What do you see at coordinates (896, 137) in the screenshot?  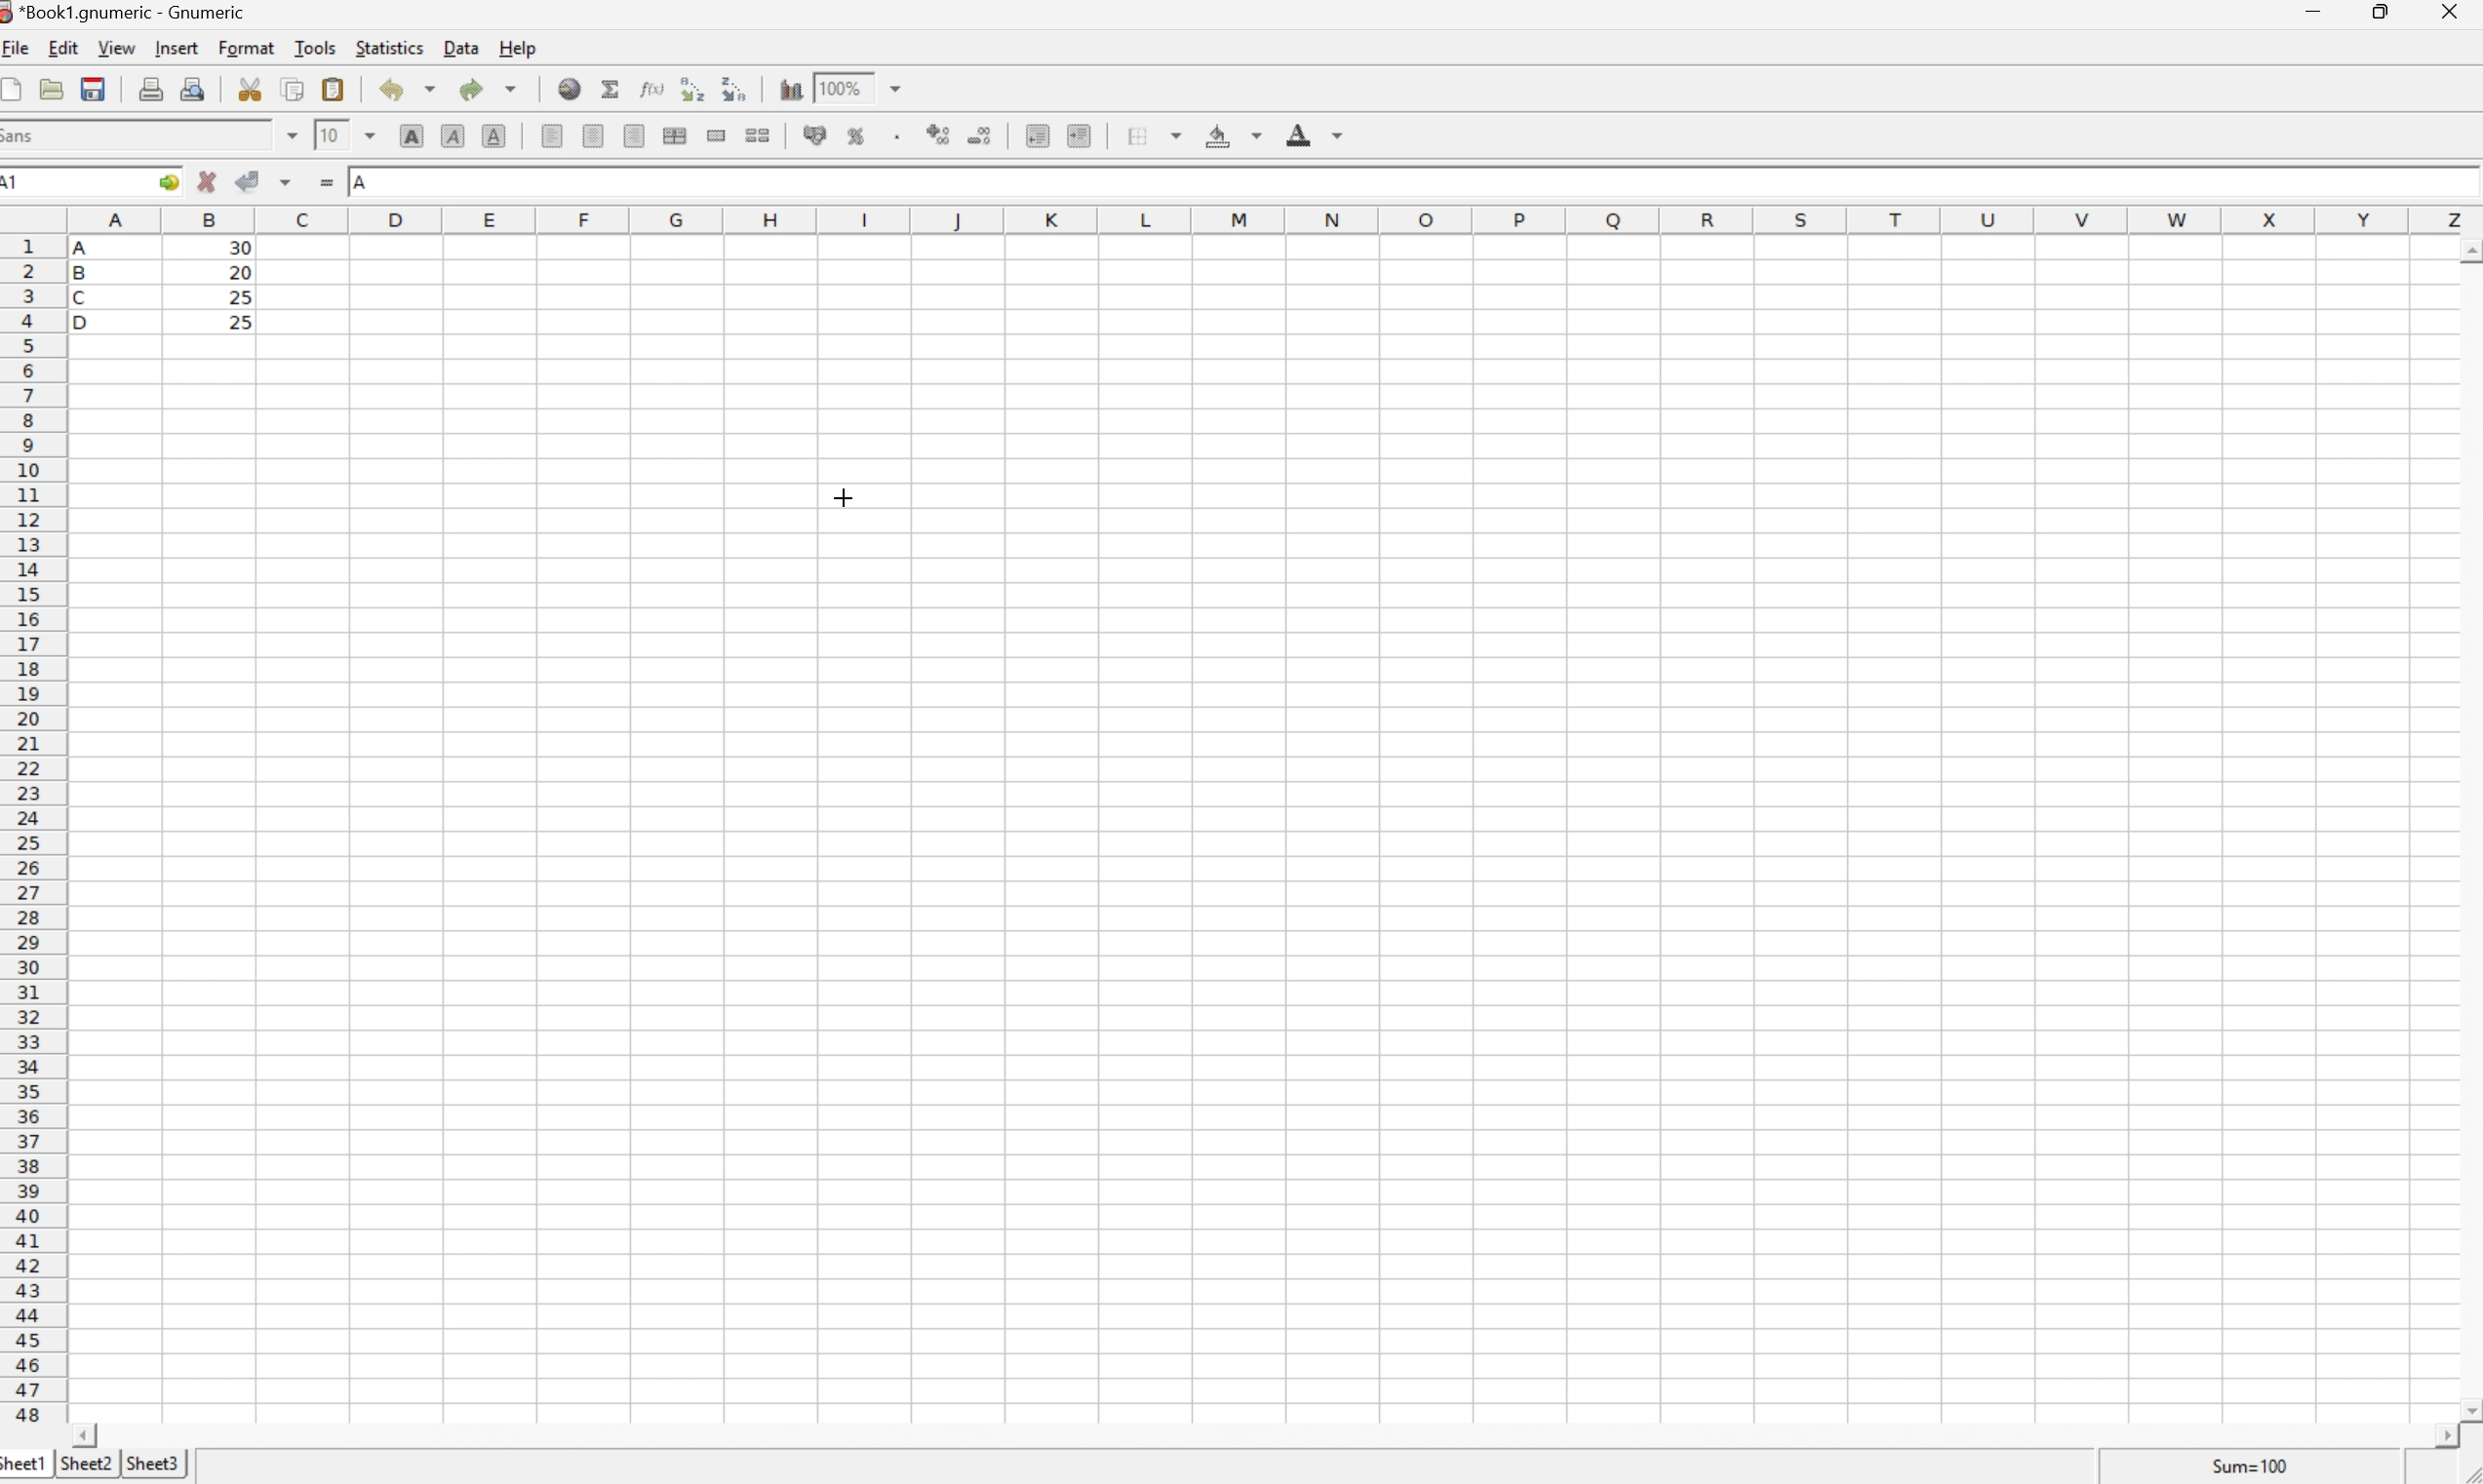 I see `Set the format of the selected cells to include a thousands separator` at bounding box center [896, 137].